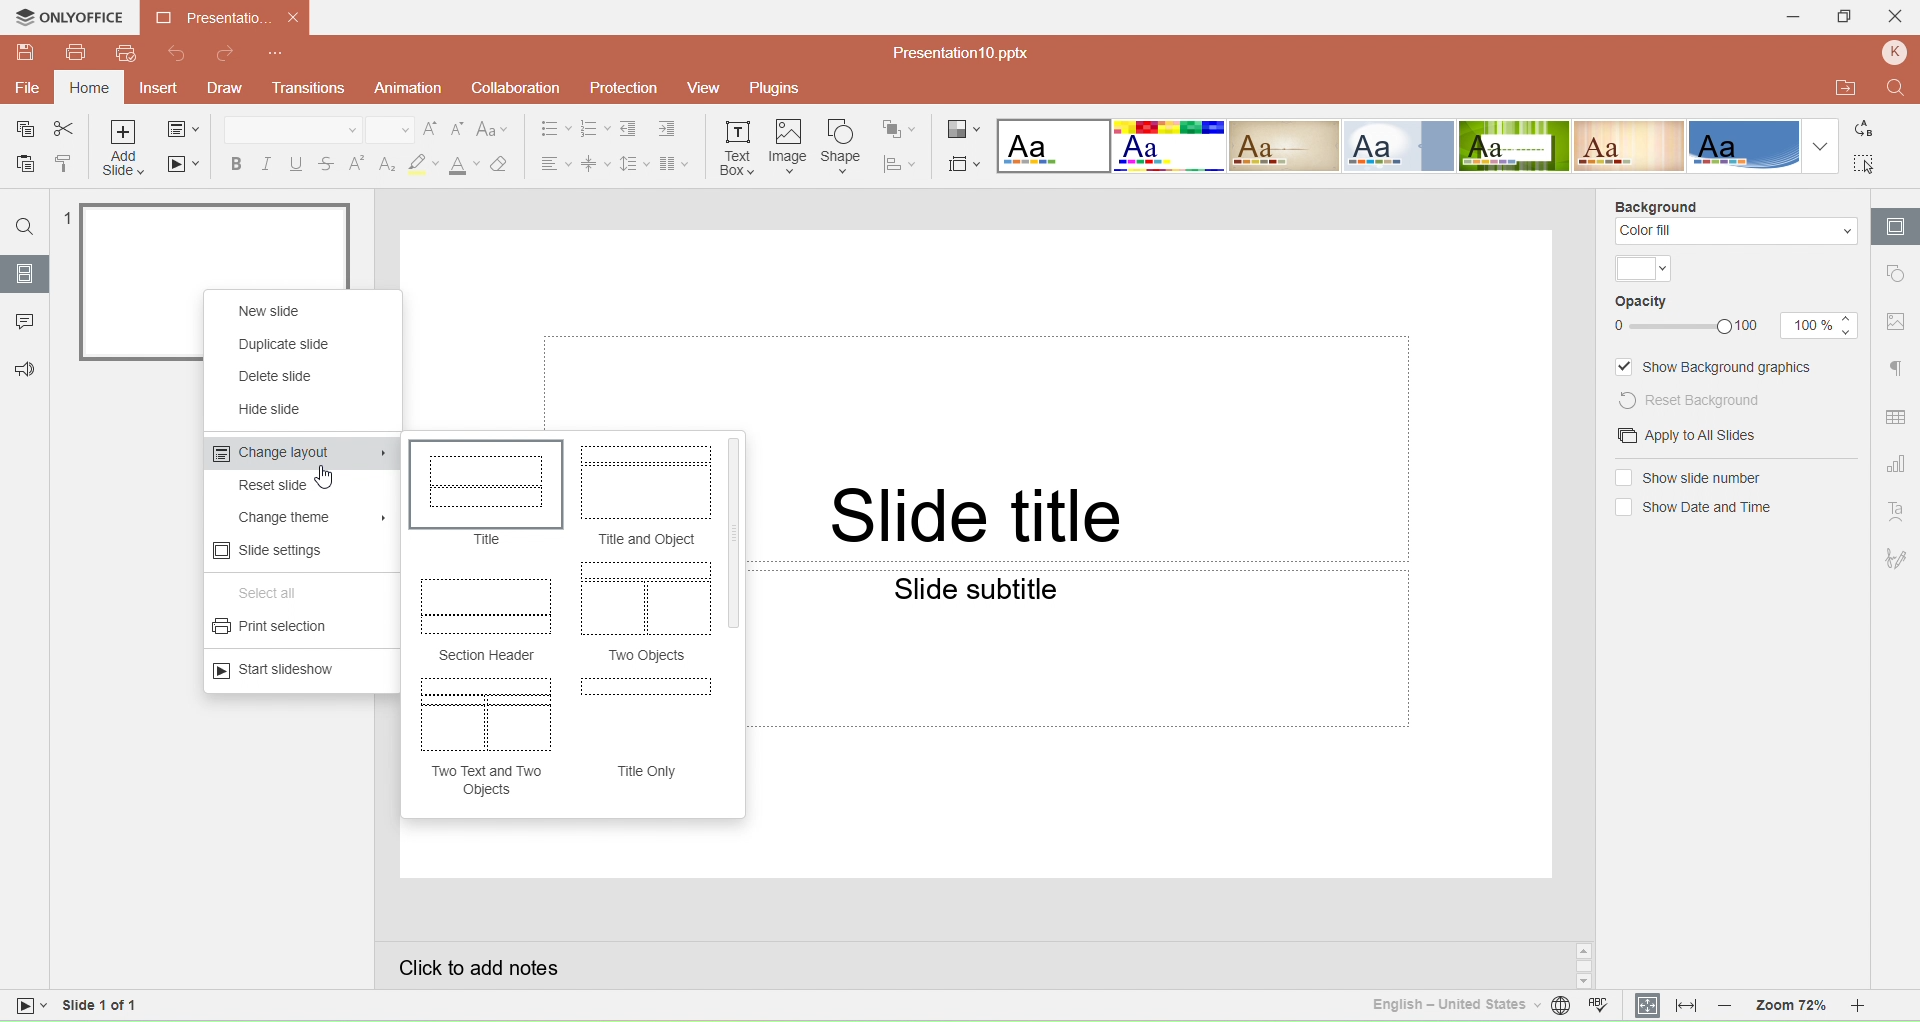 Image resolution: width=1920 pixels, height=1022 pixels. Describe the element at coordinates (313, 89) in the screenshot. I see `Transitions` at that location.